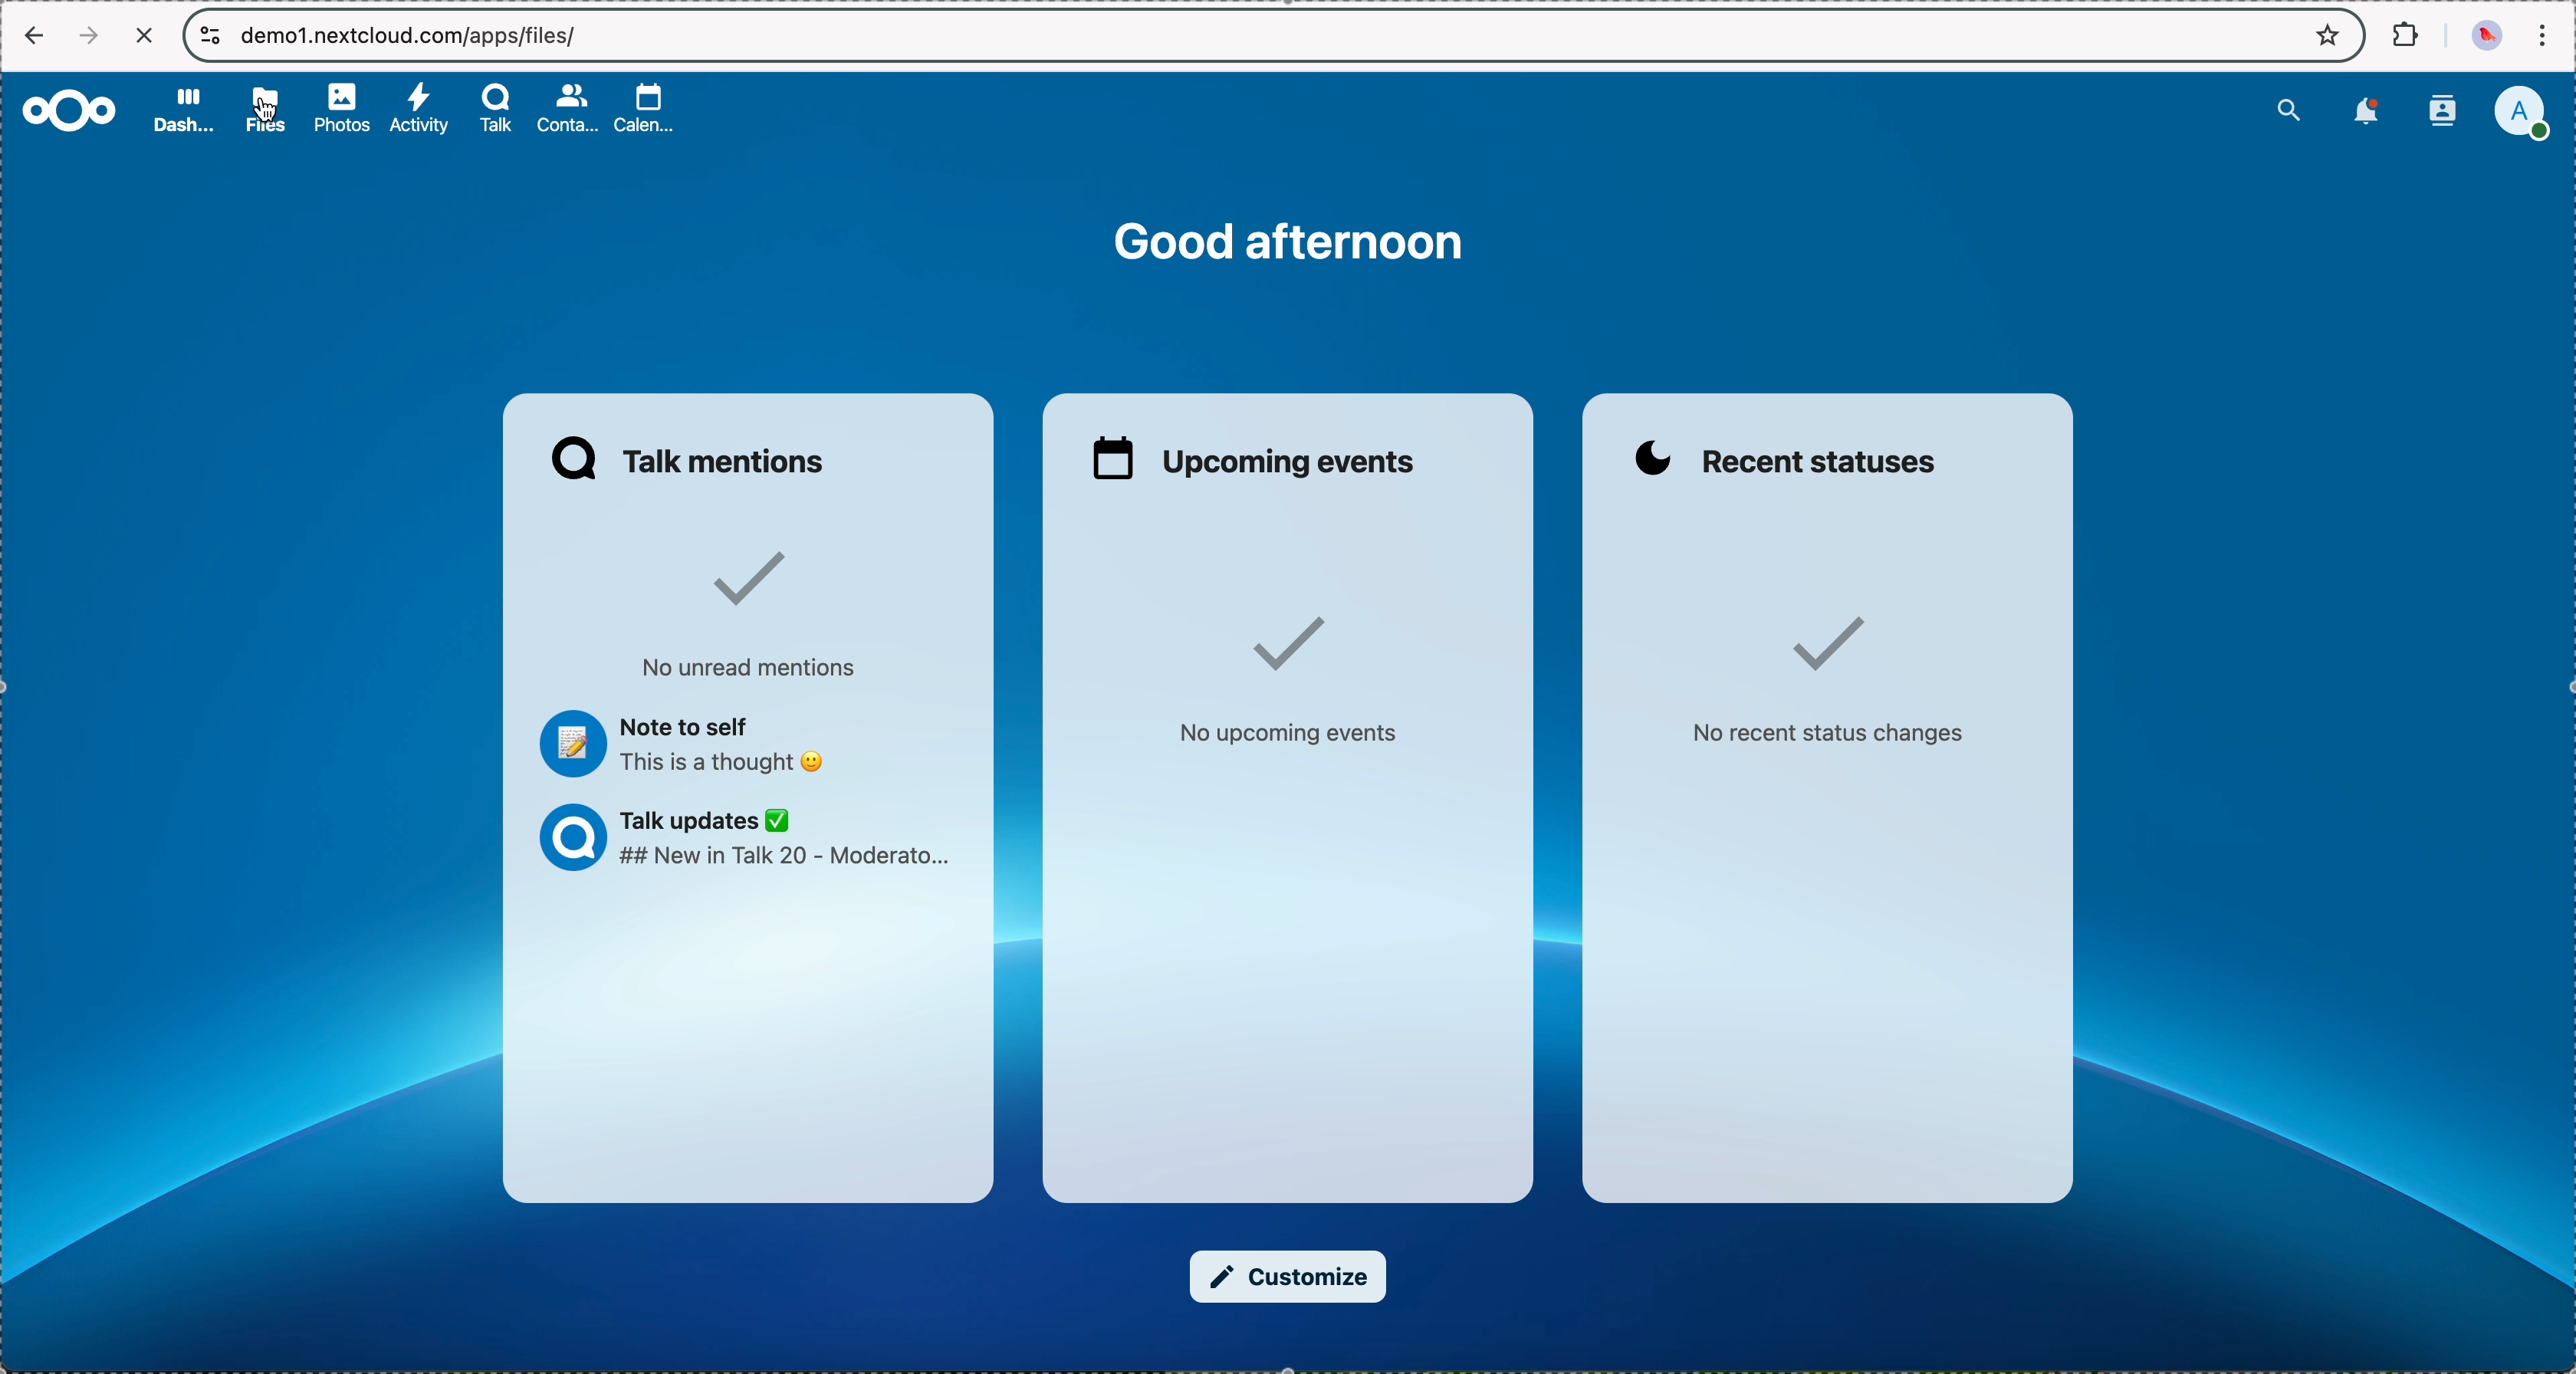 This screenshot has width=2576, height=1374. Describe the element at coordinates (418, 106) in the screenshot. I see `activity` at that location.